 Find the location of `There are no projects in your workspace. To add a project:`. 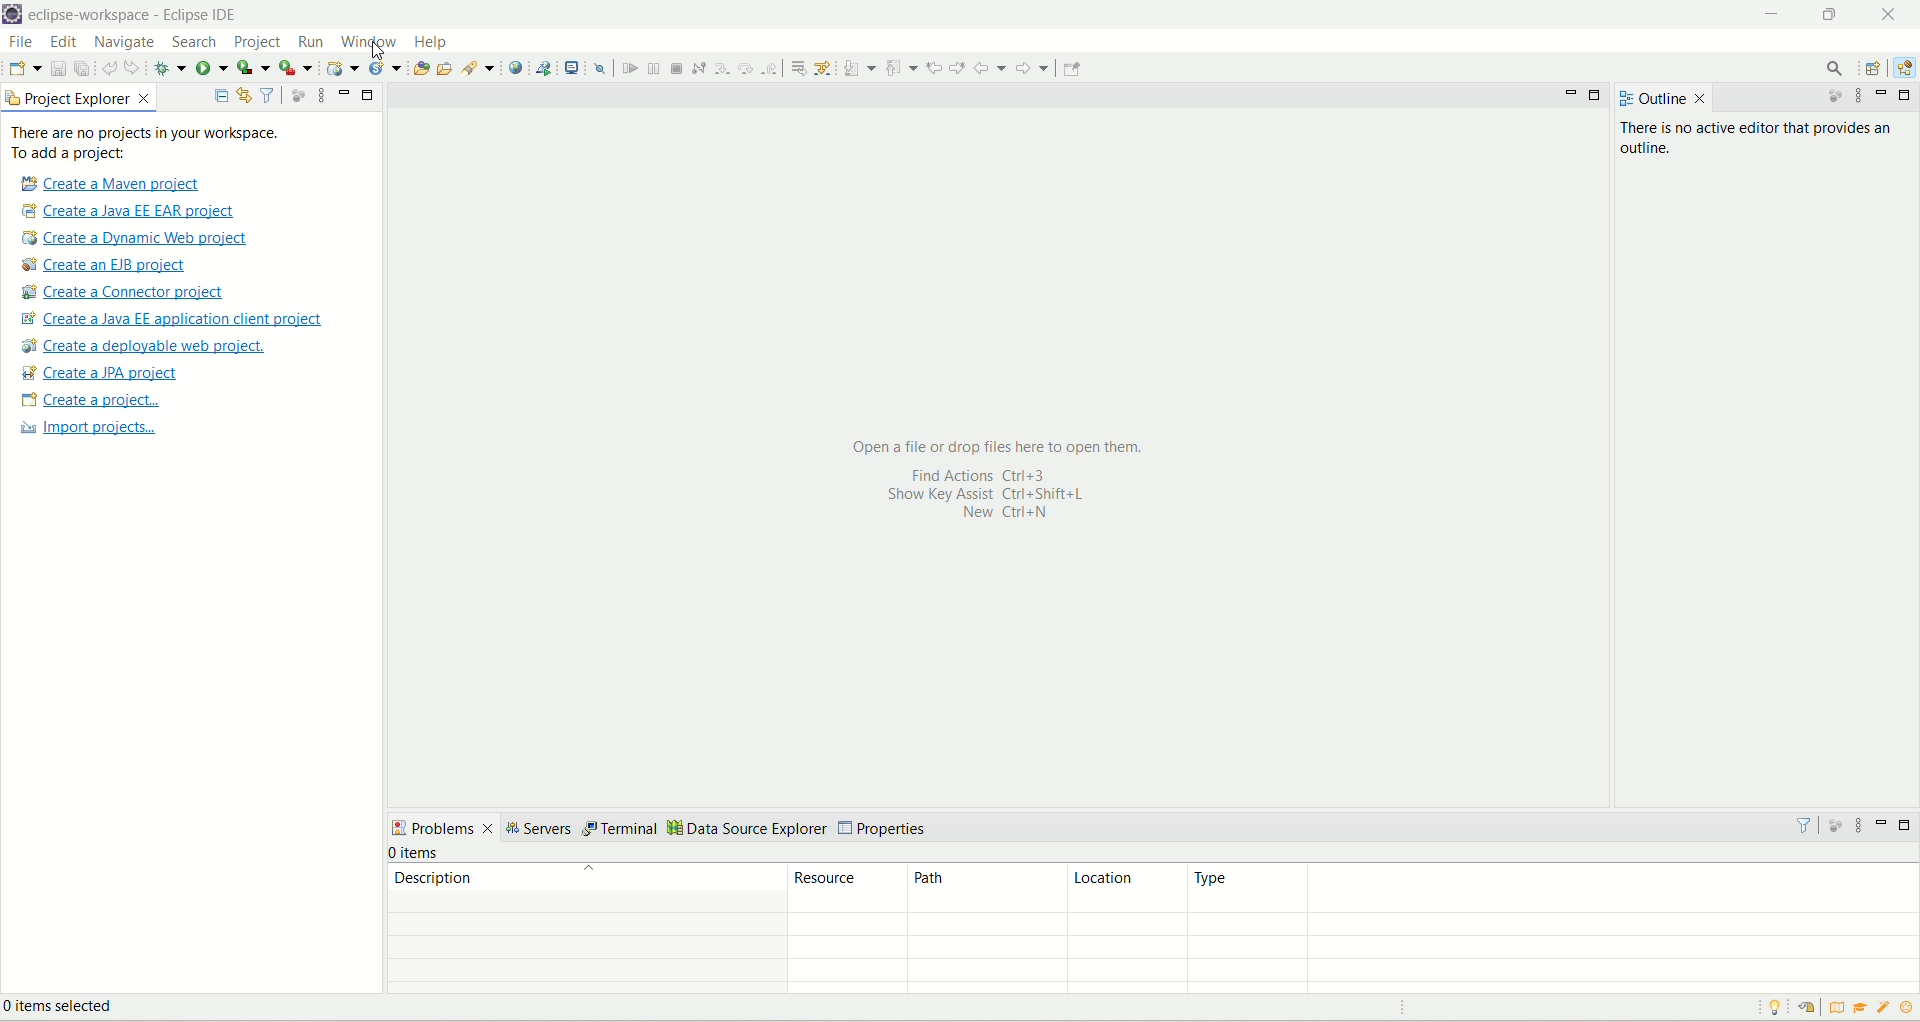

There are no projects in your workspace. To add a project: is located at coordinates (146, 143).